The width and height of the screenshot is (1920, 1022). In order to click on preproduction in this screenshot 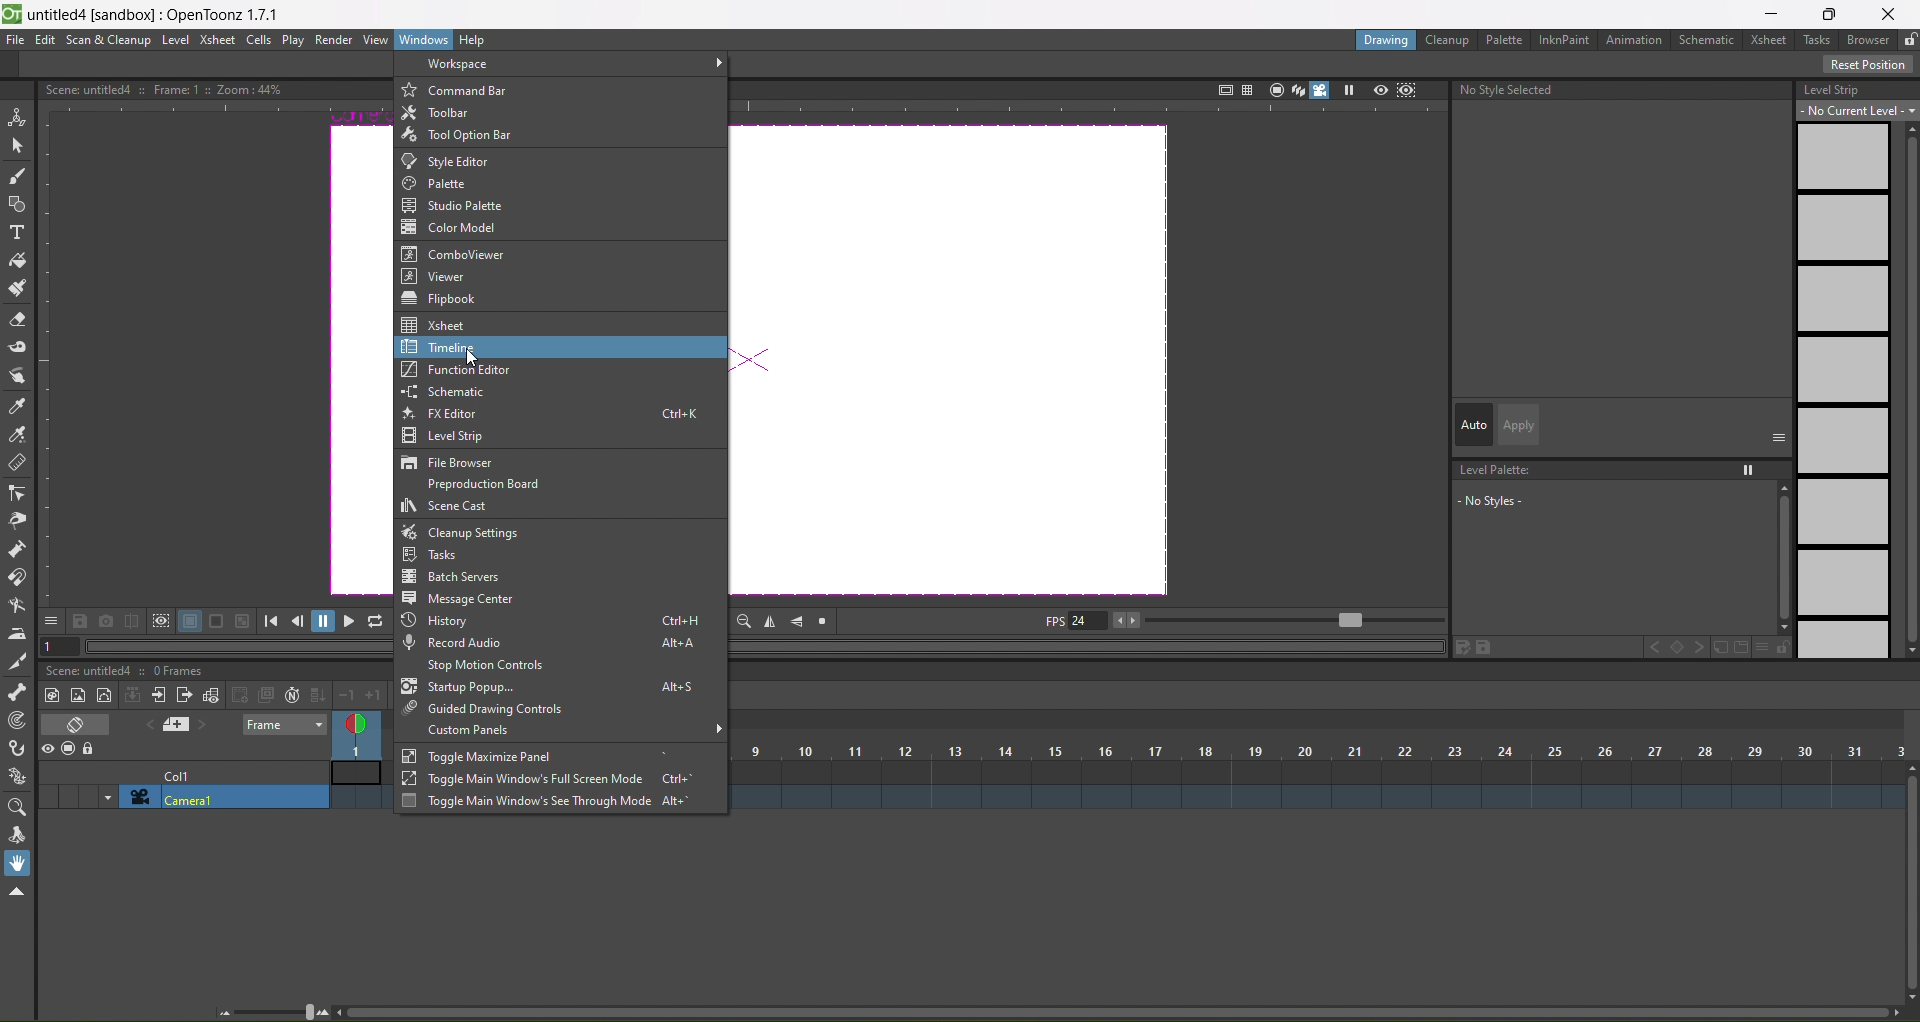, I will do `click(493, 484)`.